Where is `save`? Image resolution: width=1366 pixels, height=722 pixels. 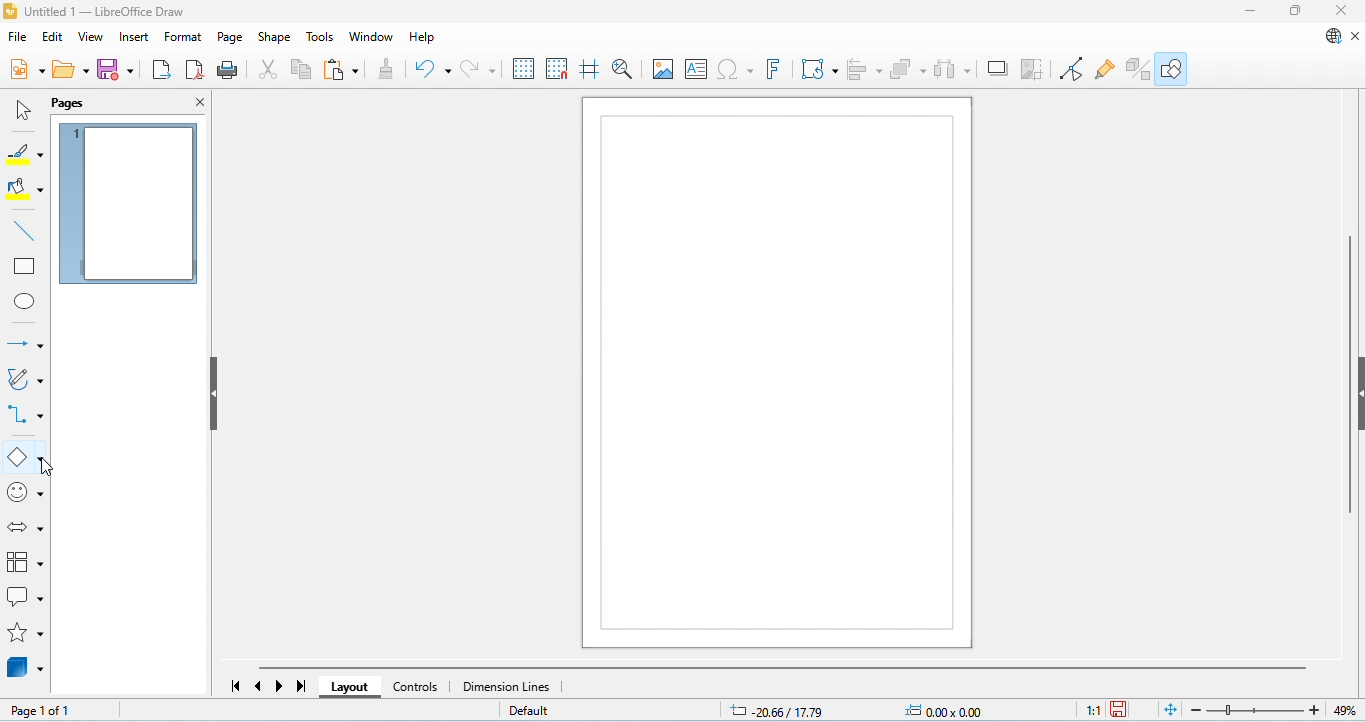
save is located at coordinates (1121, 709).